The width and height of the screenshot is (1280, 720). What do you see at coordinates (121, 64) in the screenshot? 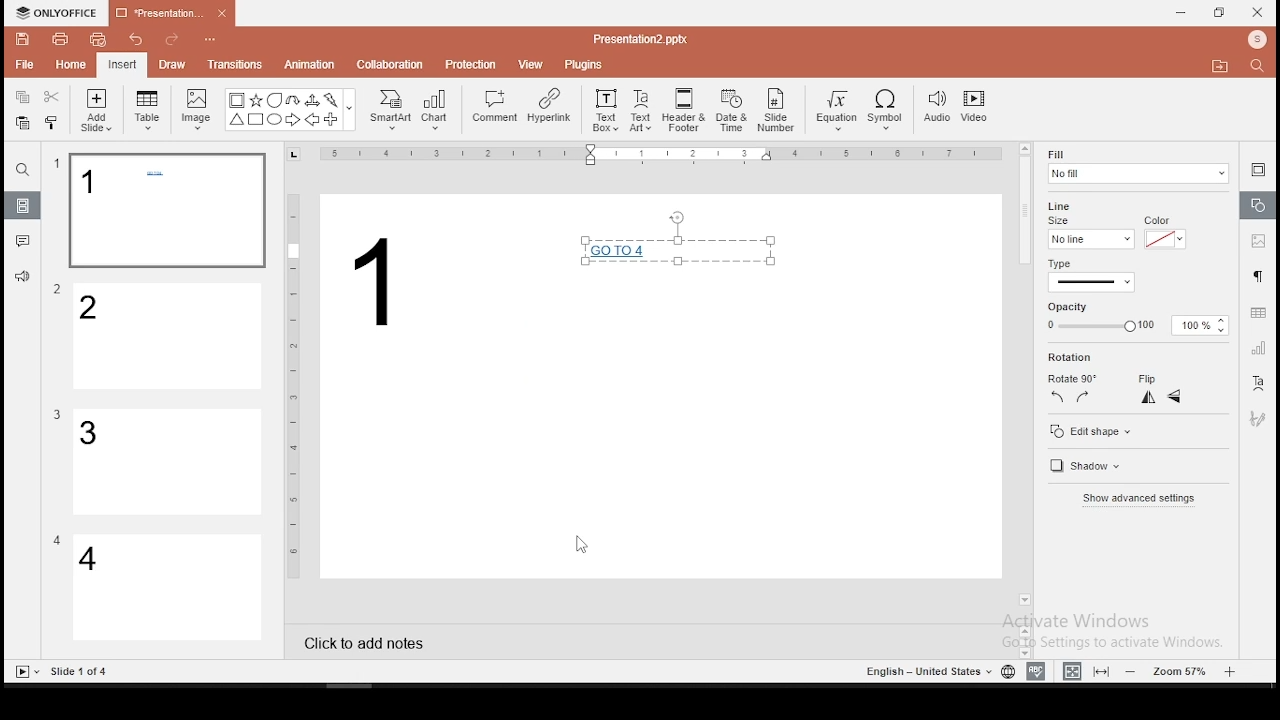
I see `insert` at bounding box center [121, 64].